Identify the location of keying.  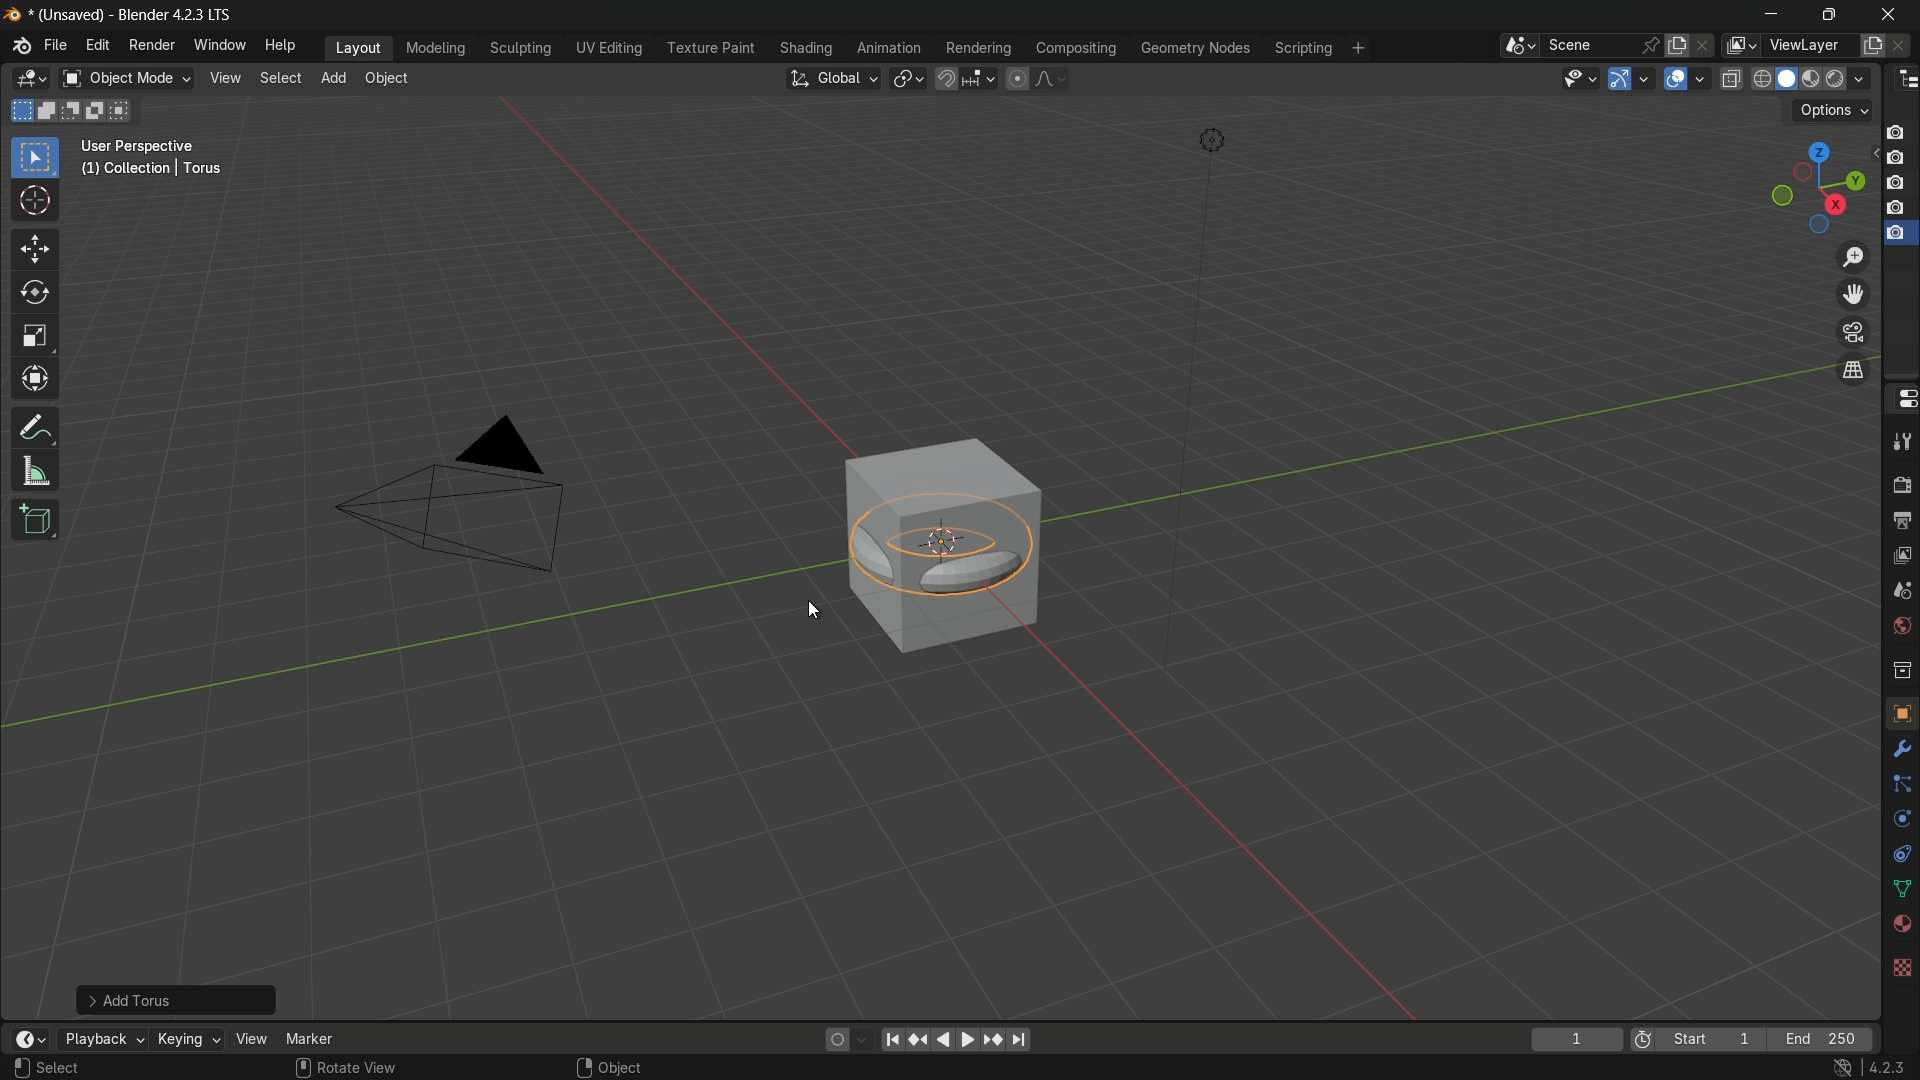
(186, 1038).